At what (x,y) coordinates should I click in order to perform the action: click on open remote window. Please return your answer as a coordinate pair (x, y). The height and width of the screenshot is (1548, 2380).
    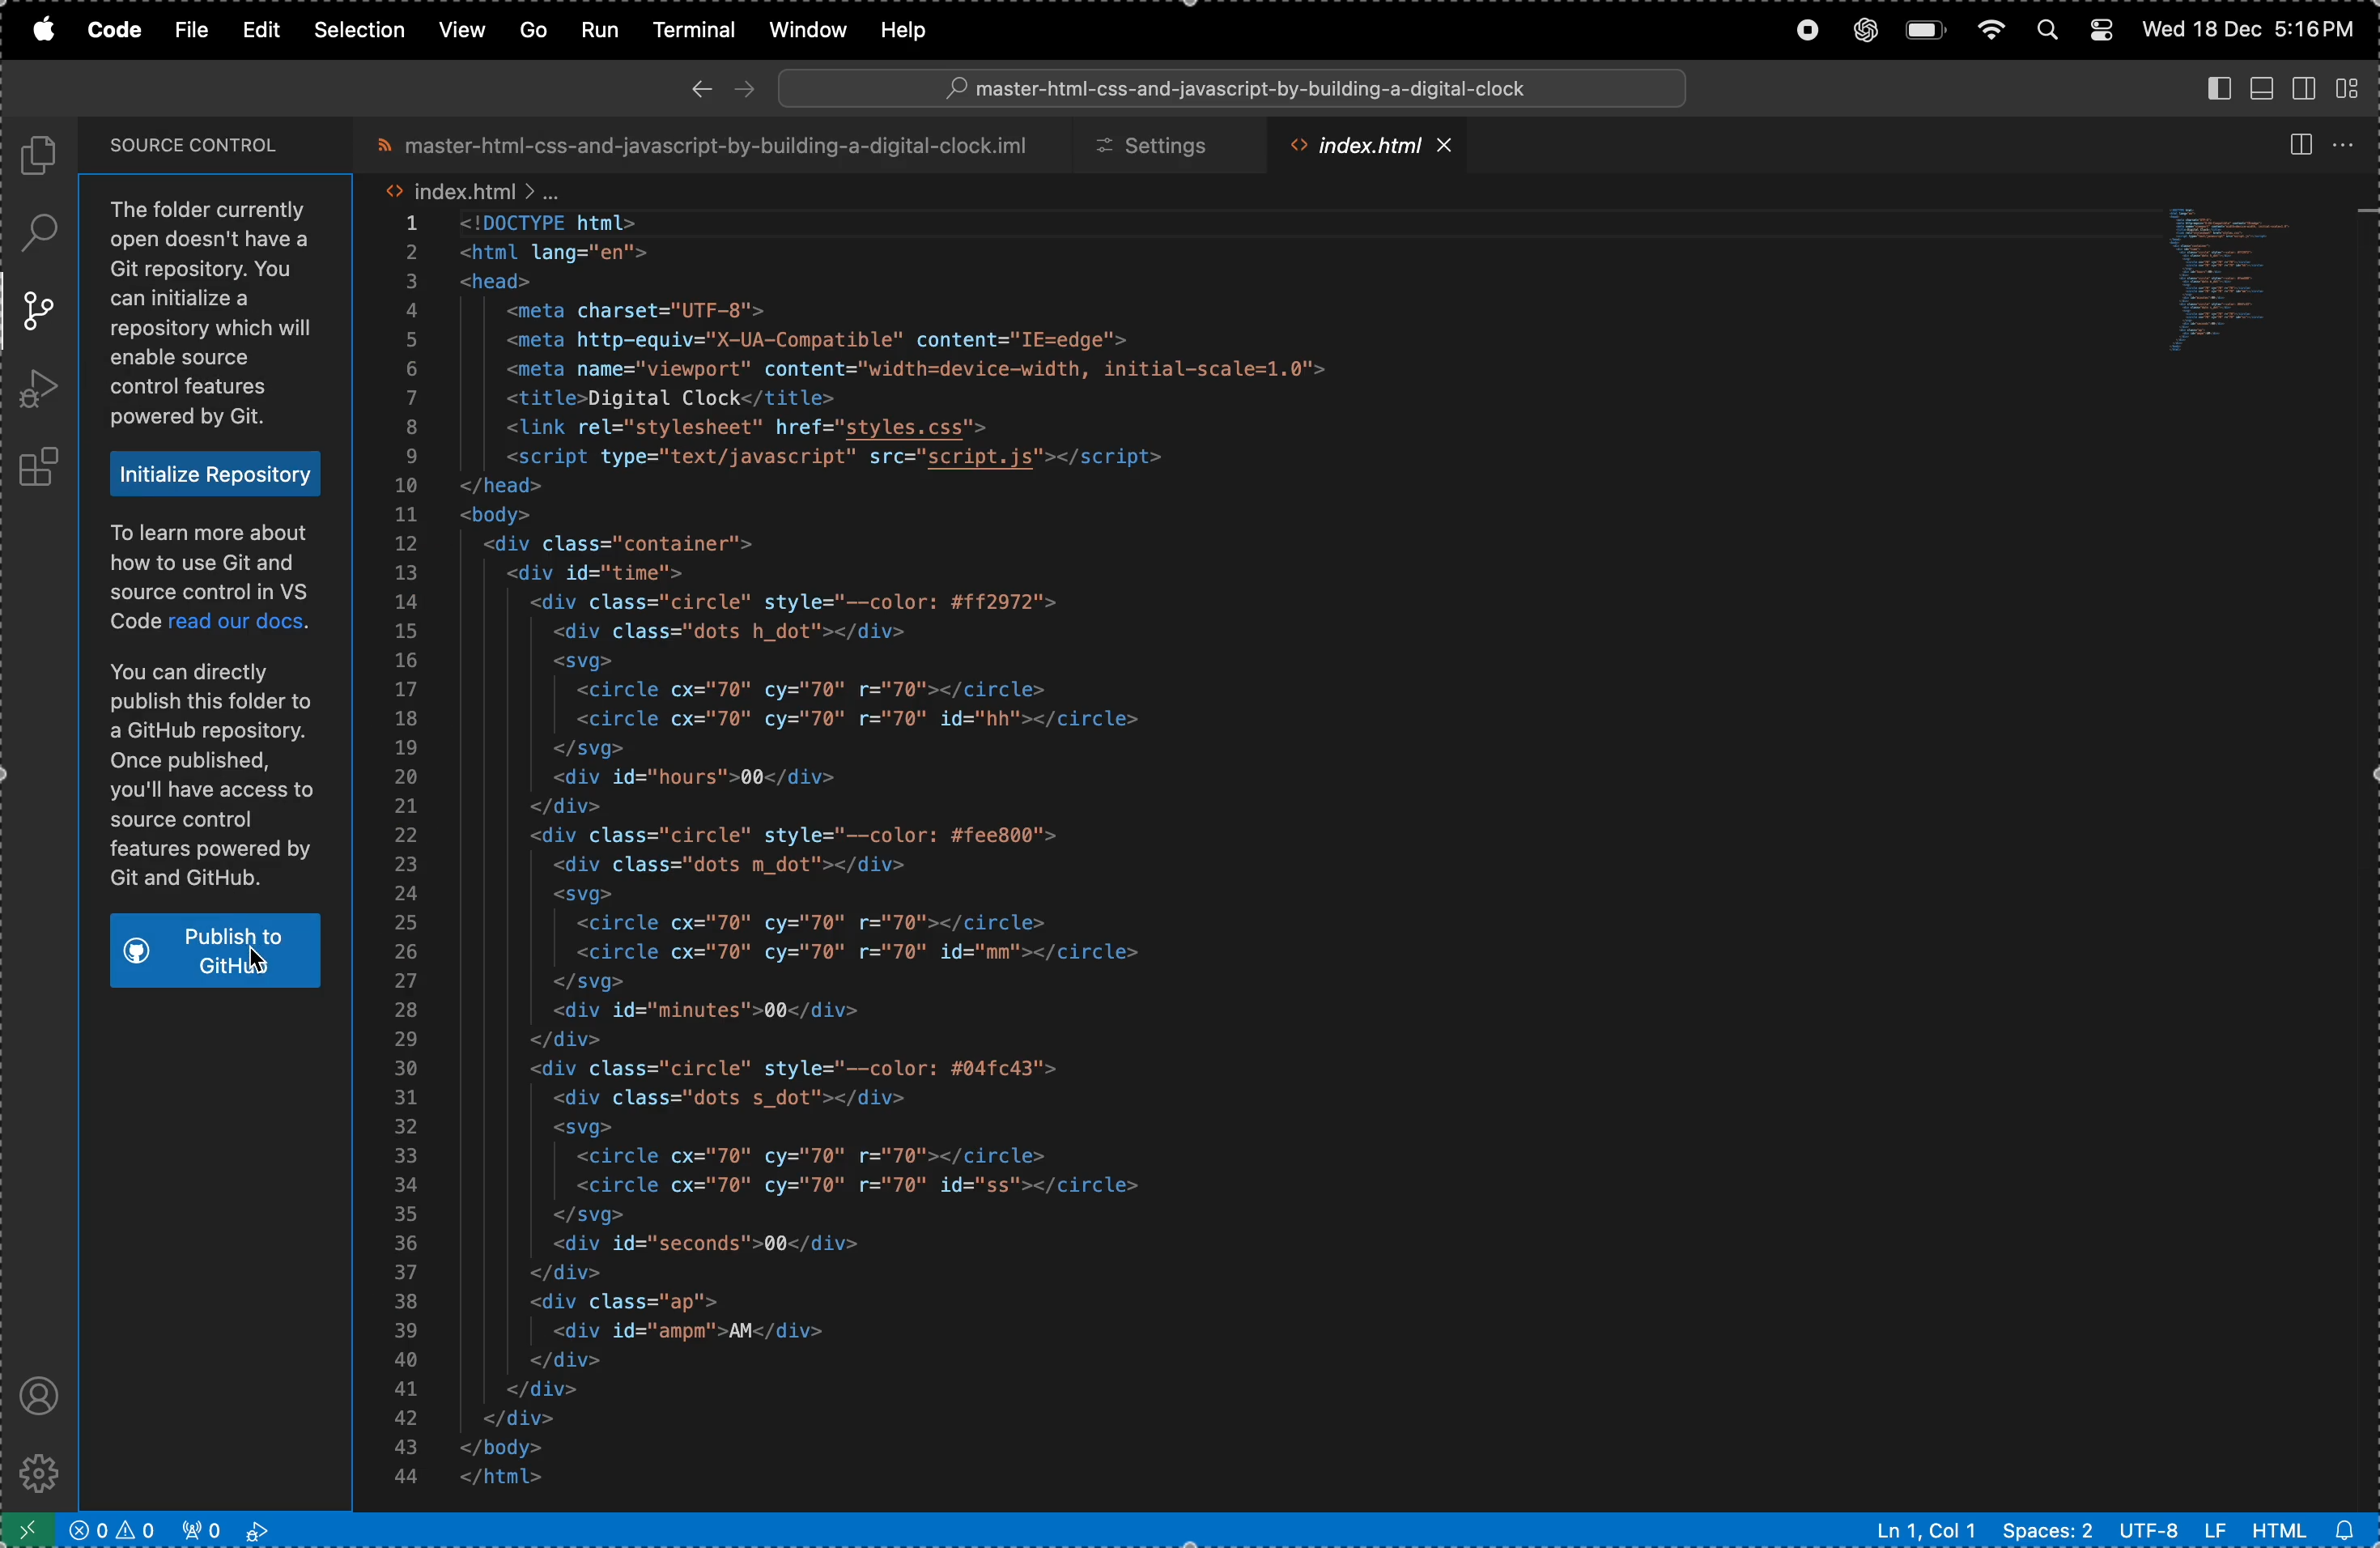
    Looking at the image, I should click on (30, 1526).